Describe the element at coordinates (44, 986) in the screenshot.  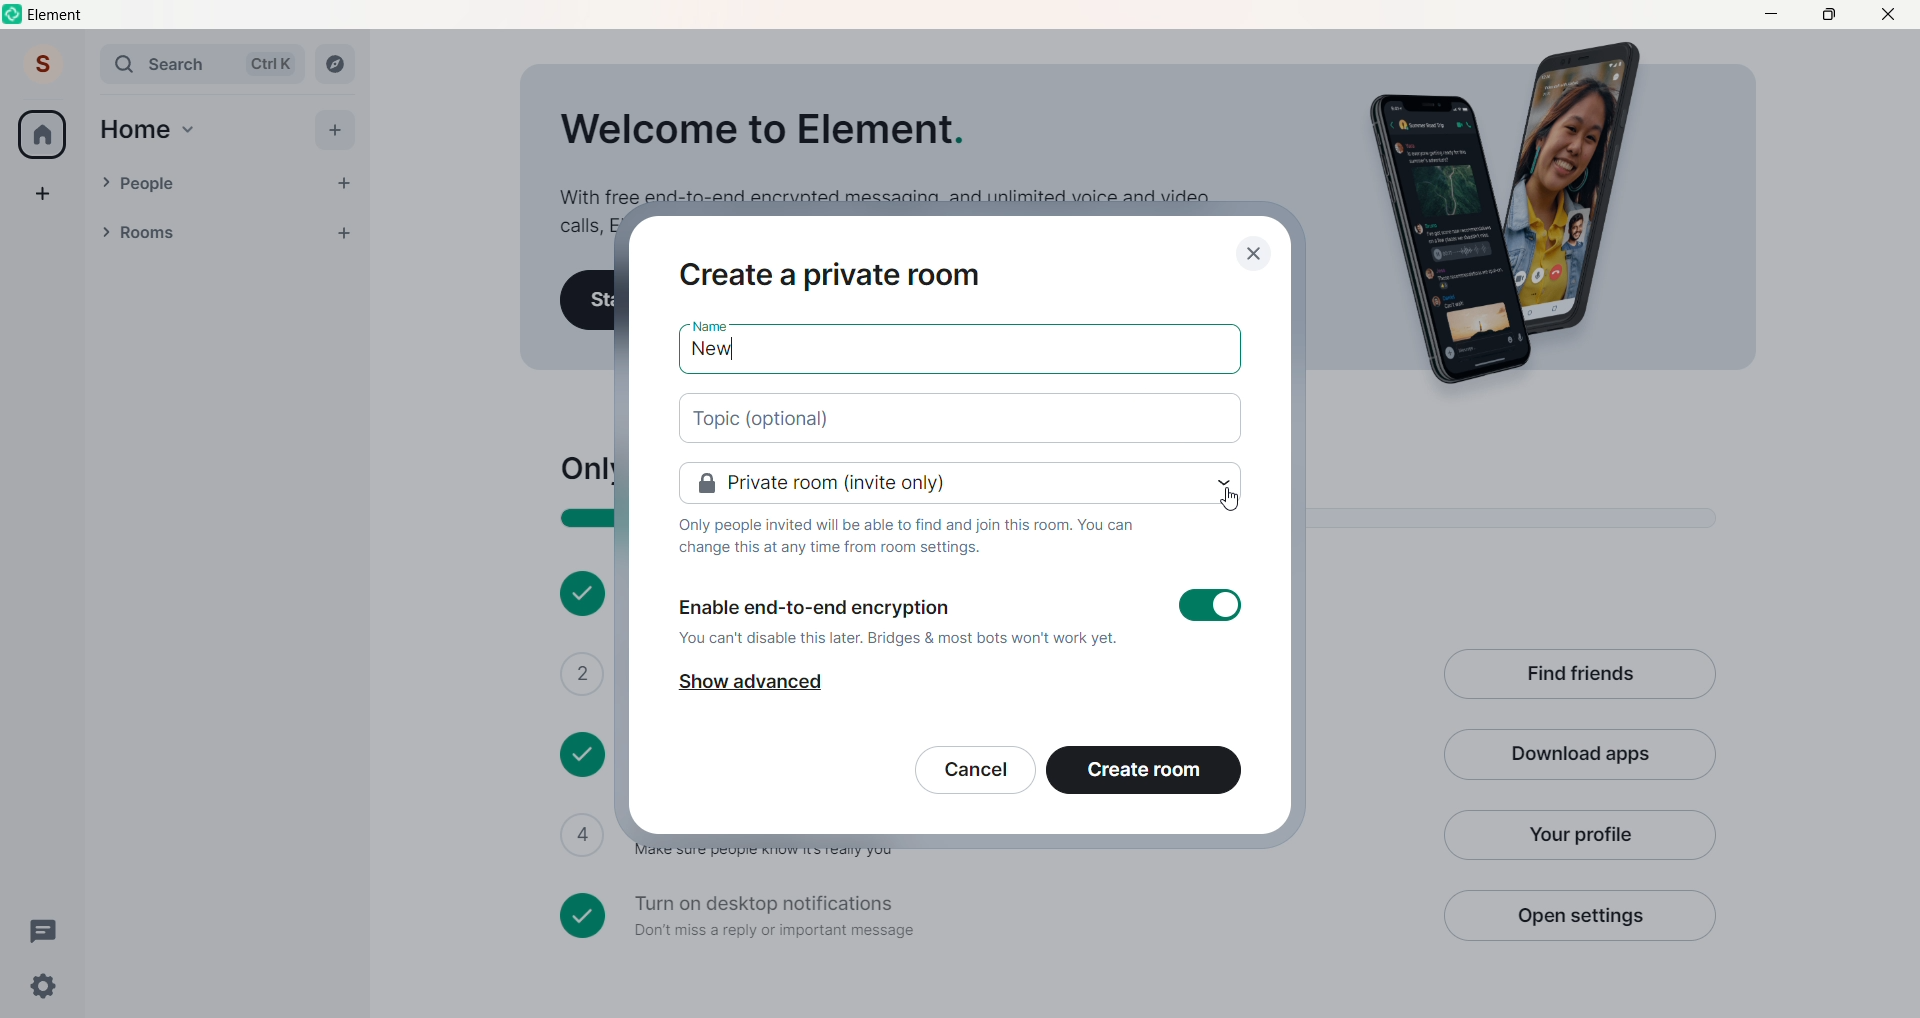
I see `Quick Settings` at that location.